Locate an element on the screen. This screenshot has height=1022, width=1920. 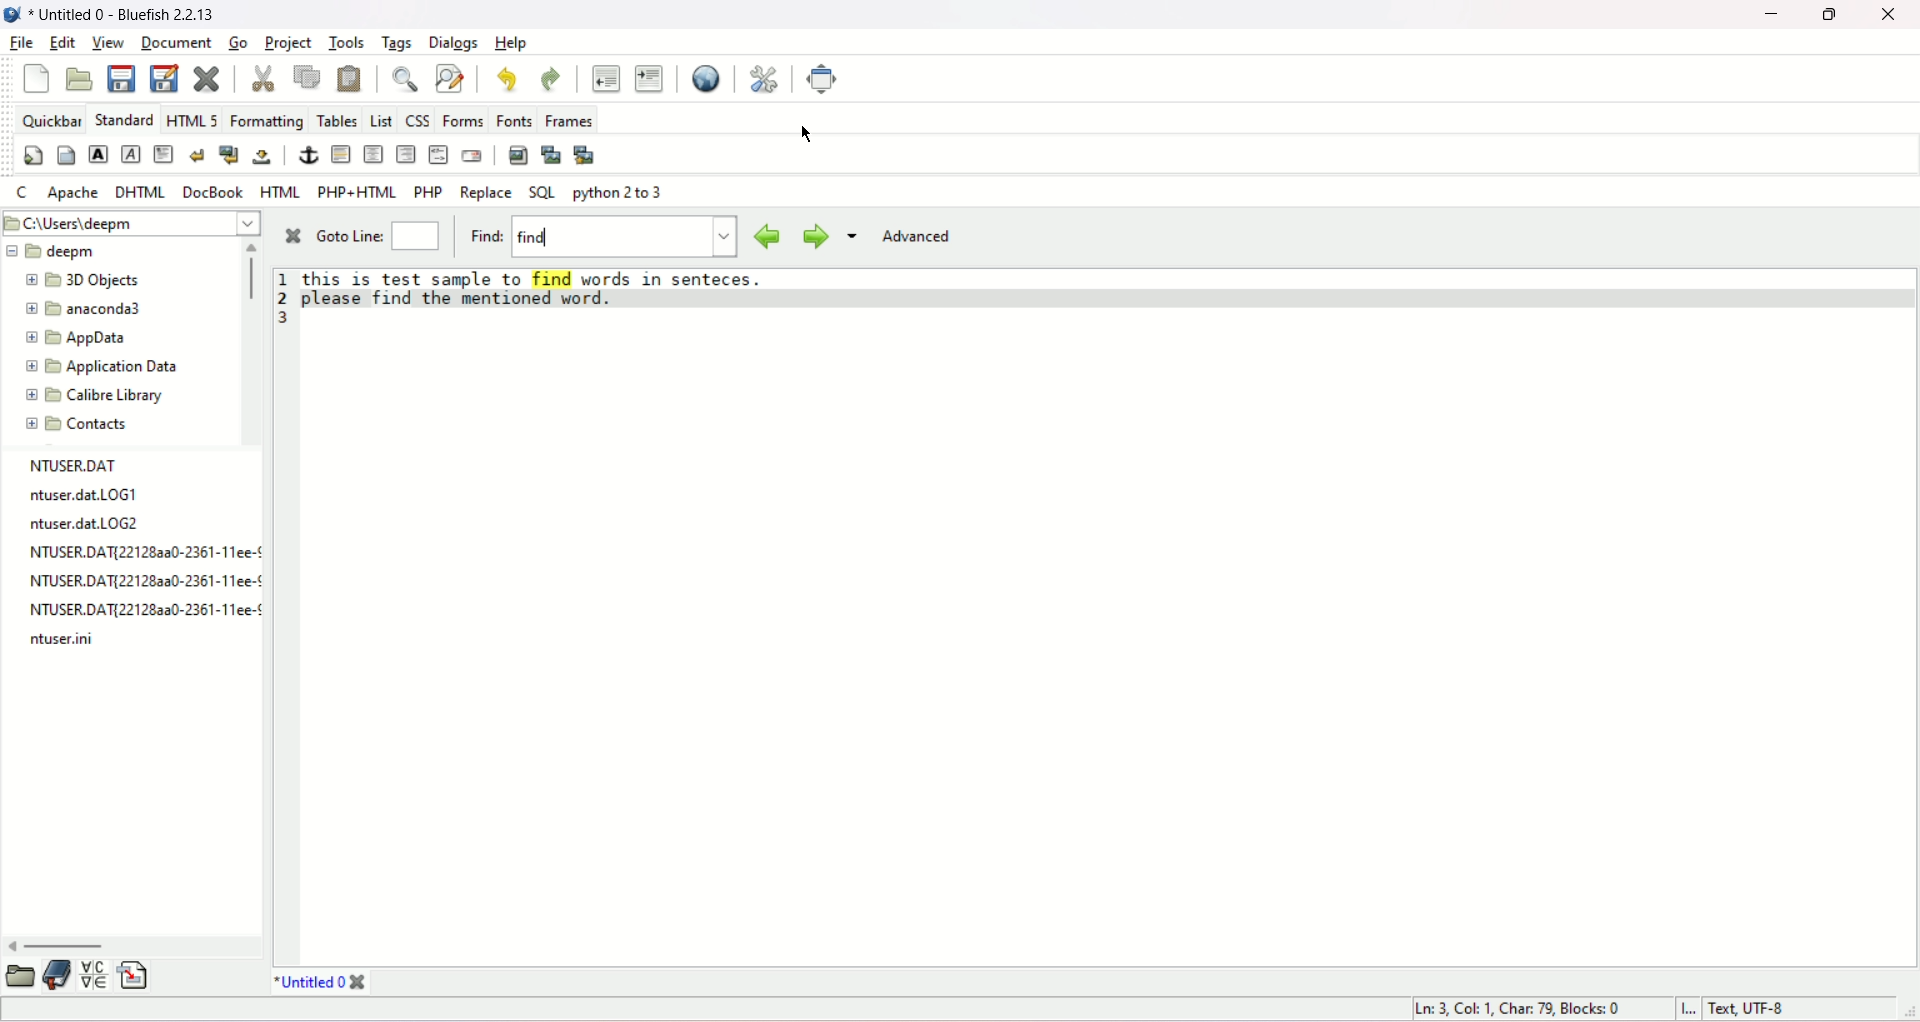
CSS is located at coordinates (420, 118).